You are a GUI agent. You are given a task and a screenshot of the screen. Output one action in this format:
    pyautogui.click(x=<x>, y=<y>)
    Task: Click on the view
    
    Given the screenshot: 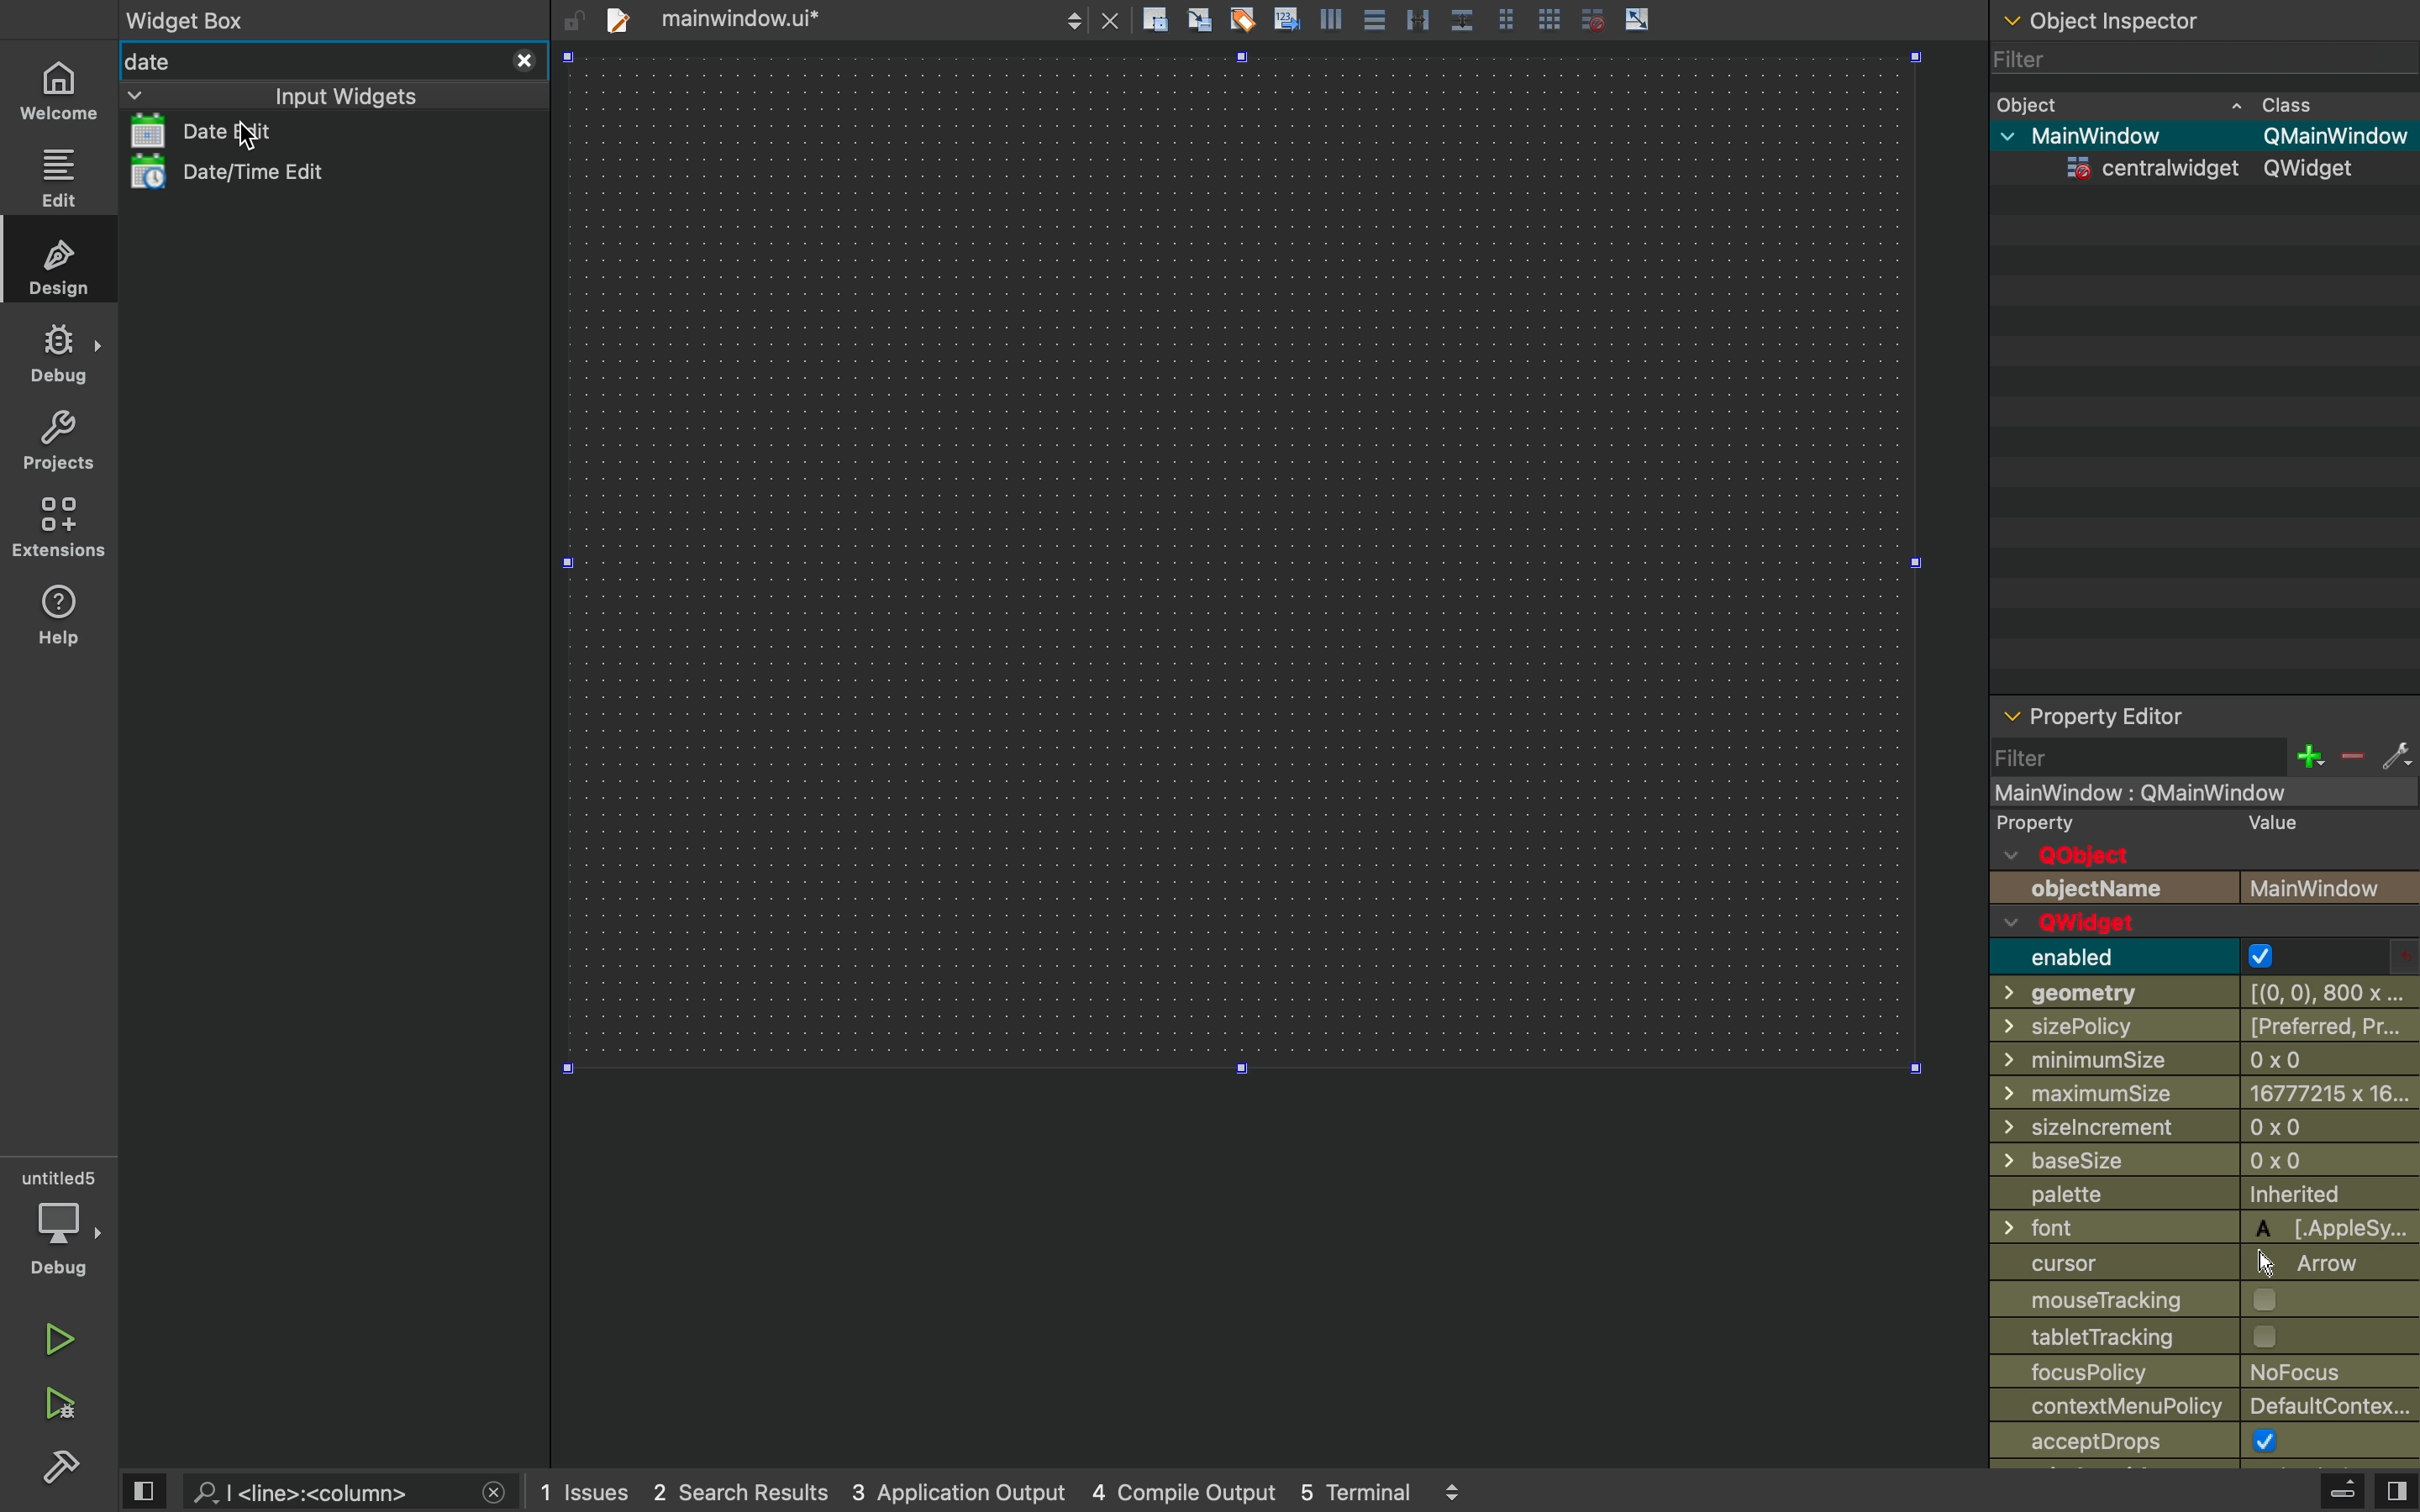 What is the action you would take?
    pyautogui.click(x=141, y=1490)
    